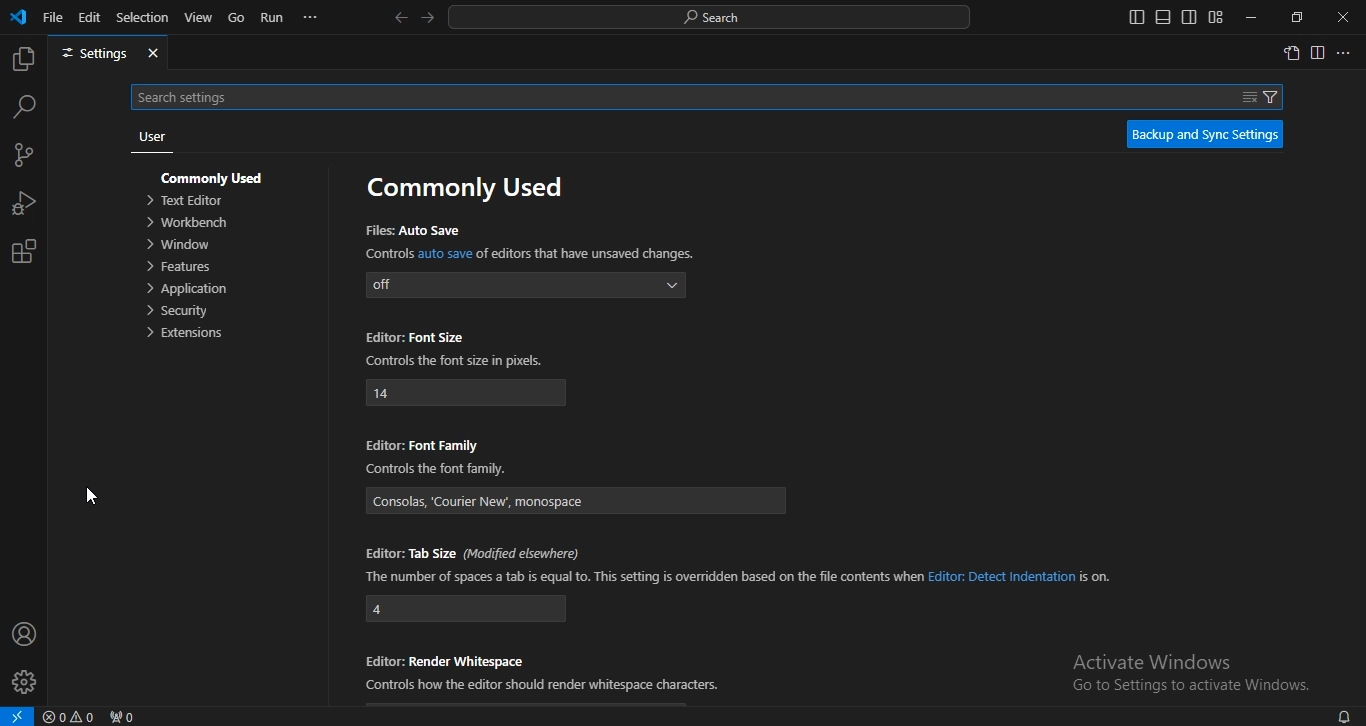  What do you see at coordinates (17, 716) in the screenshot?
I see `open a remote window` at bounding box center [17, 716].